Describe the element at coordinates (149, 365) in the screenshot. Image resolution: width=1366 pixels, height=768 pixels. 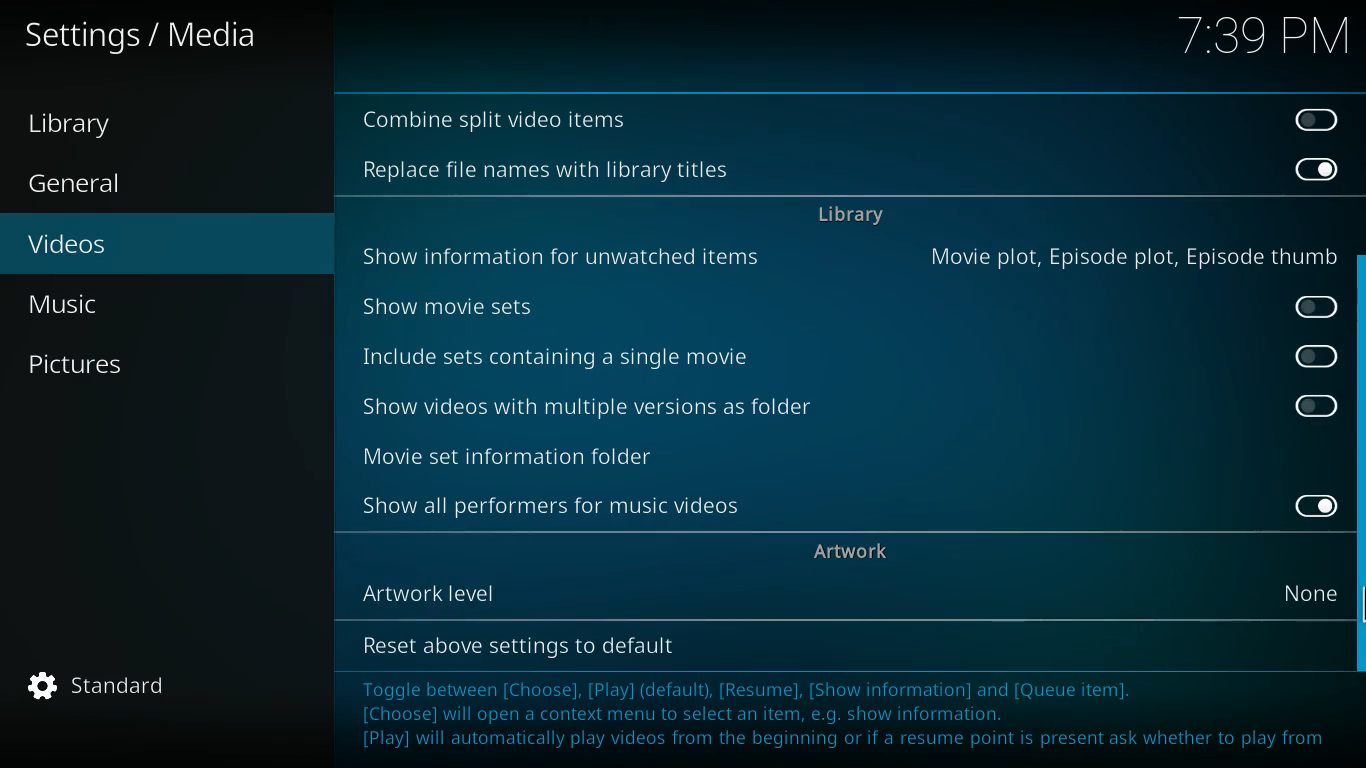
I see `pictures` at that location.